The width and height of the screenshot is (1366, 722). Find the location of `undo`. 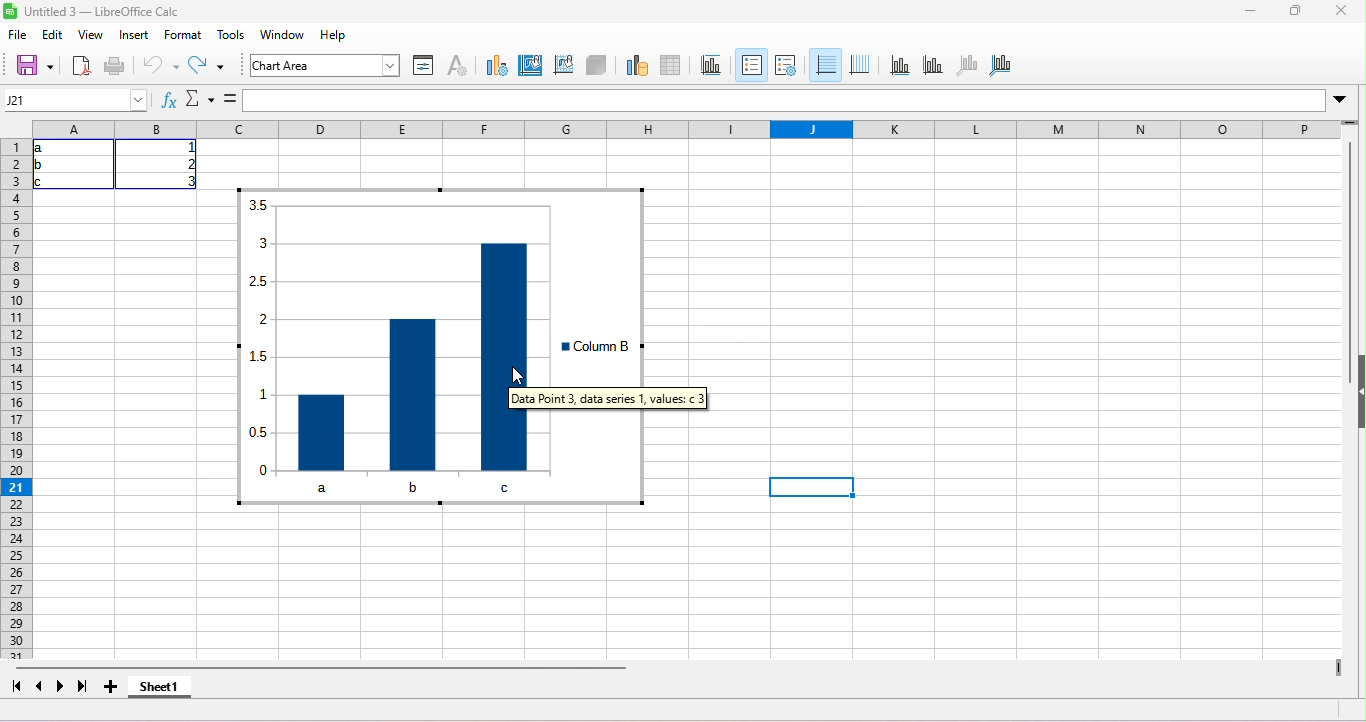

undo is located at coordinates (163, 70).